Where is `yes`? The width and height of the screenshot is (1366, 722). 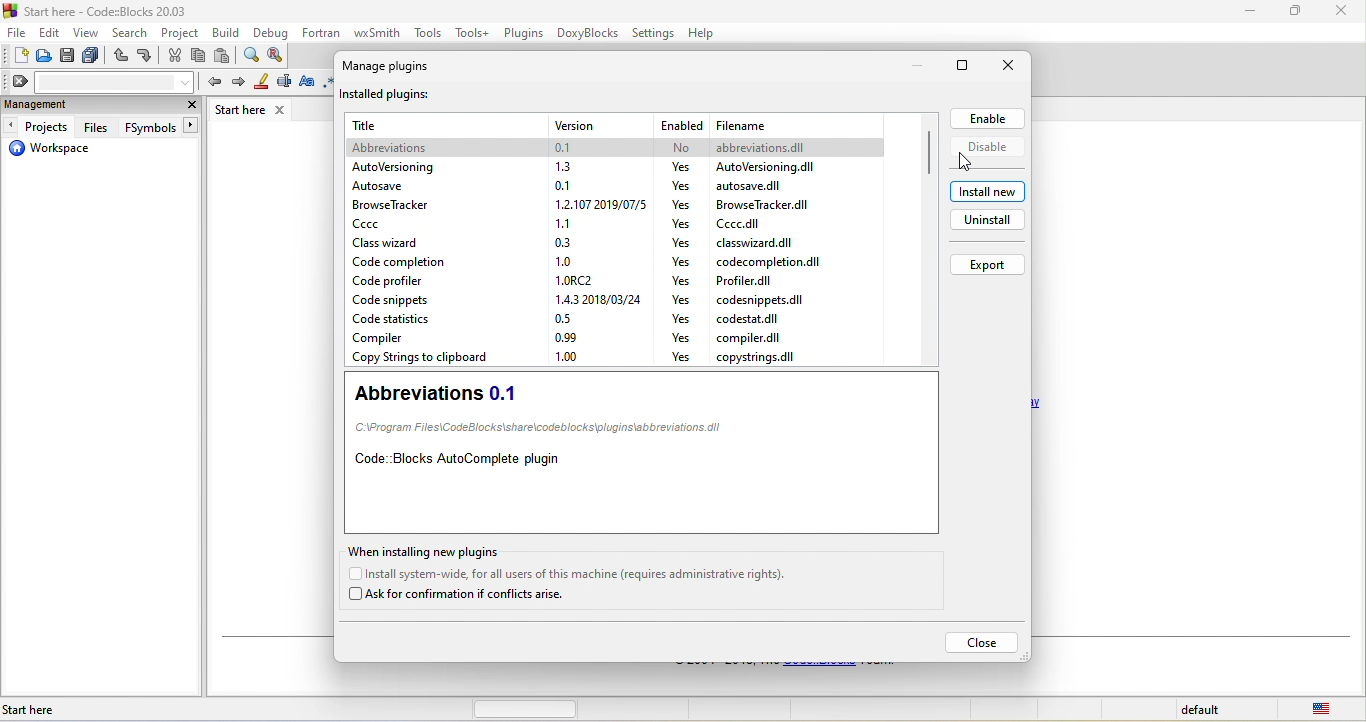
yes is located at coordinates (681, 204).